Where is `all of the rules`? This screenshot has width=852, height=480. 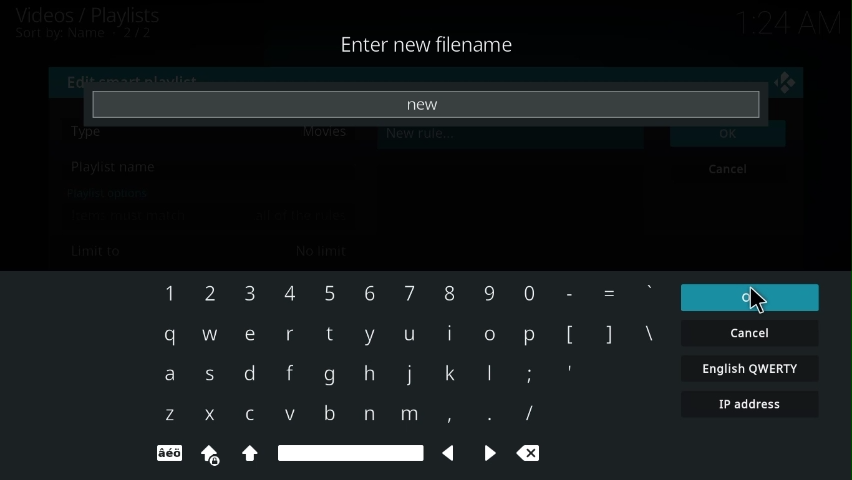
all of the rules is located at coordinates (301, 214).